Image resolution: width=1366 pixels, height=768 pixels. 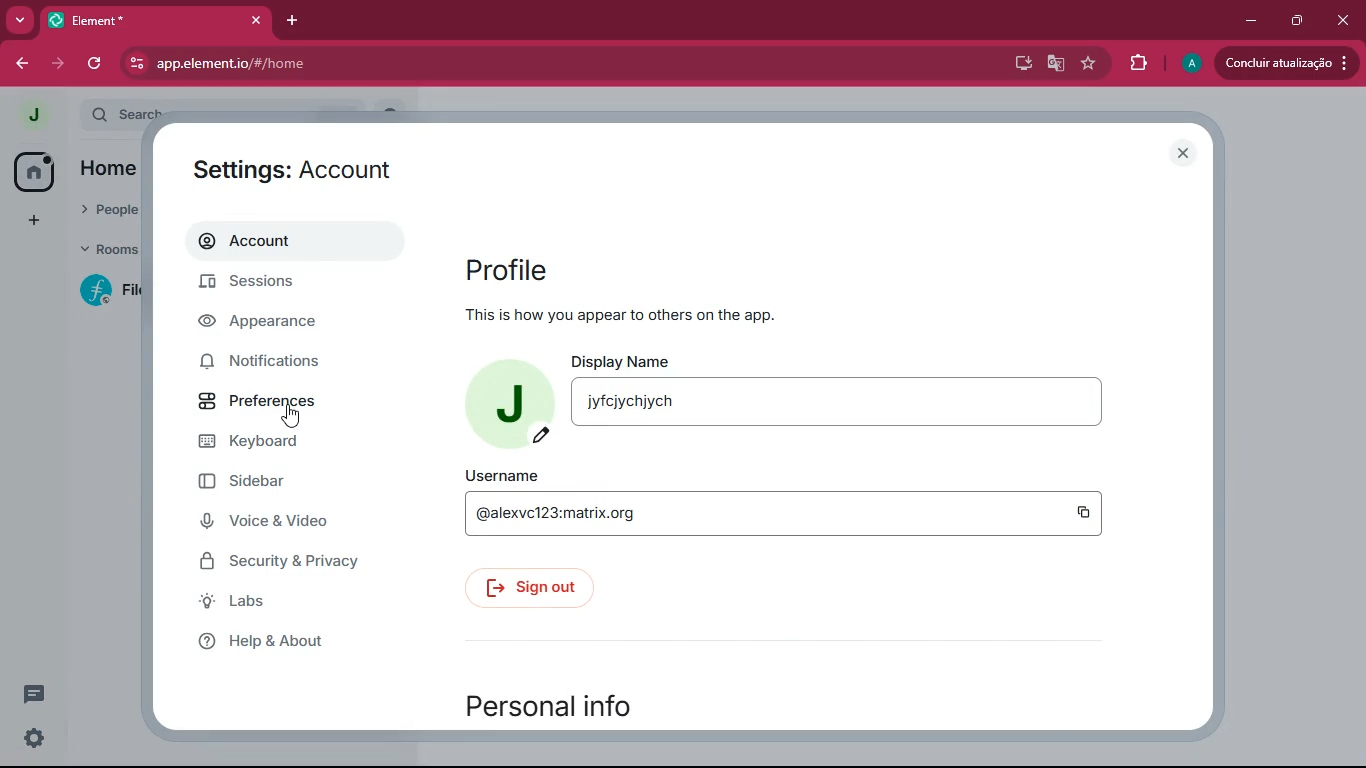 What do you see at coordinates (1345, 20) in the screenshot?
I see `close` at bounding box center [1345, 20].